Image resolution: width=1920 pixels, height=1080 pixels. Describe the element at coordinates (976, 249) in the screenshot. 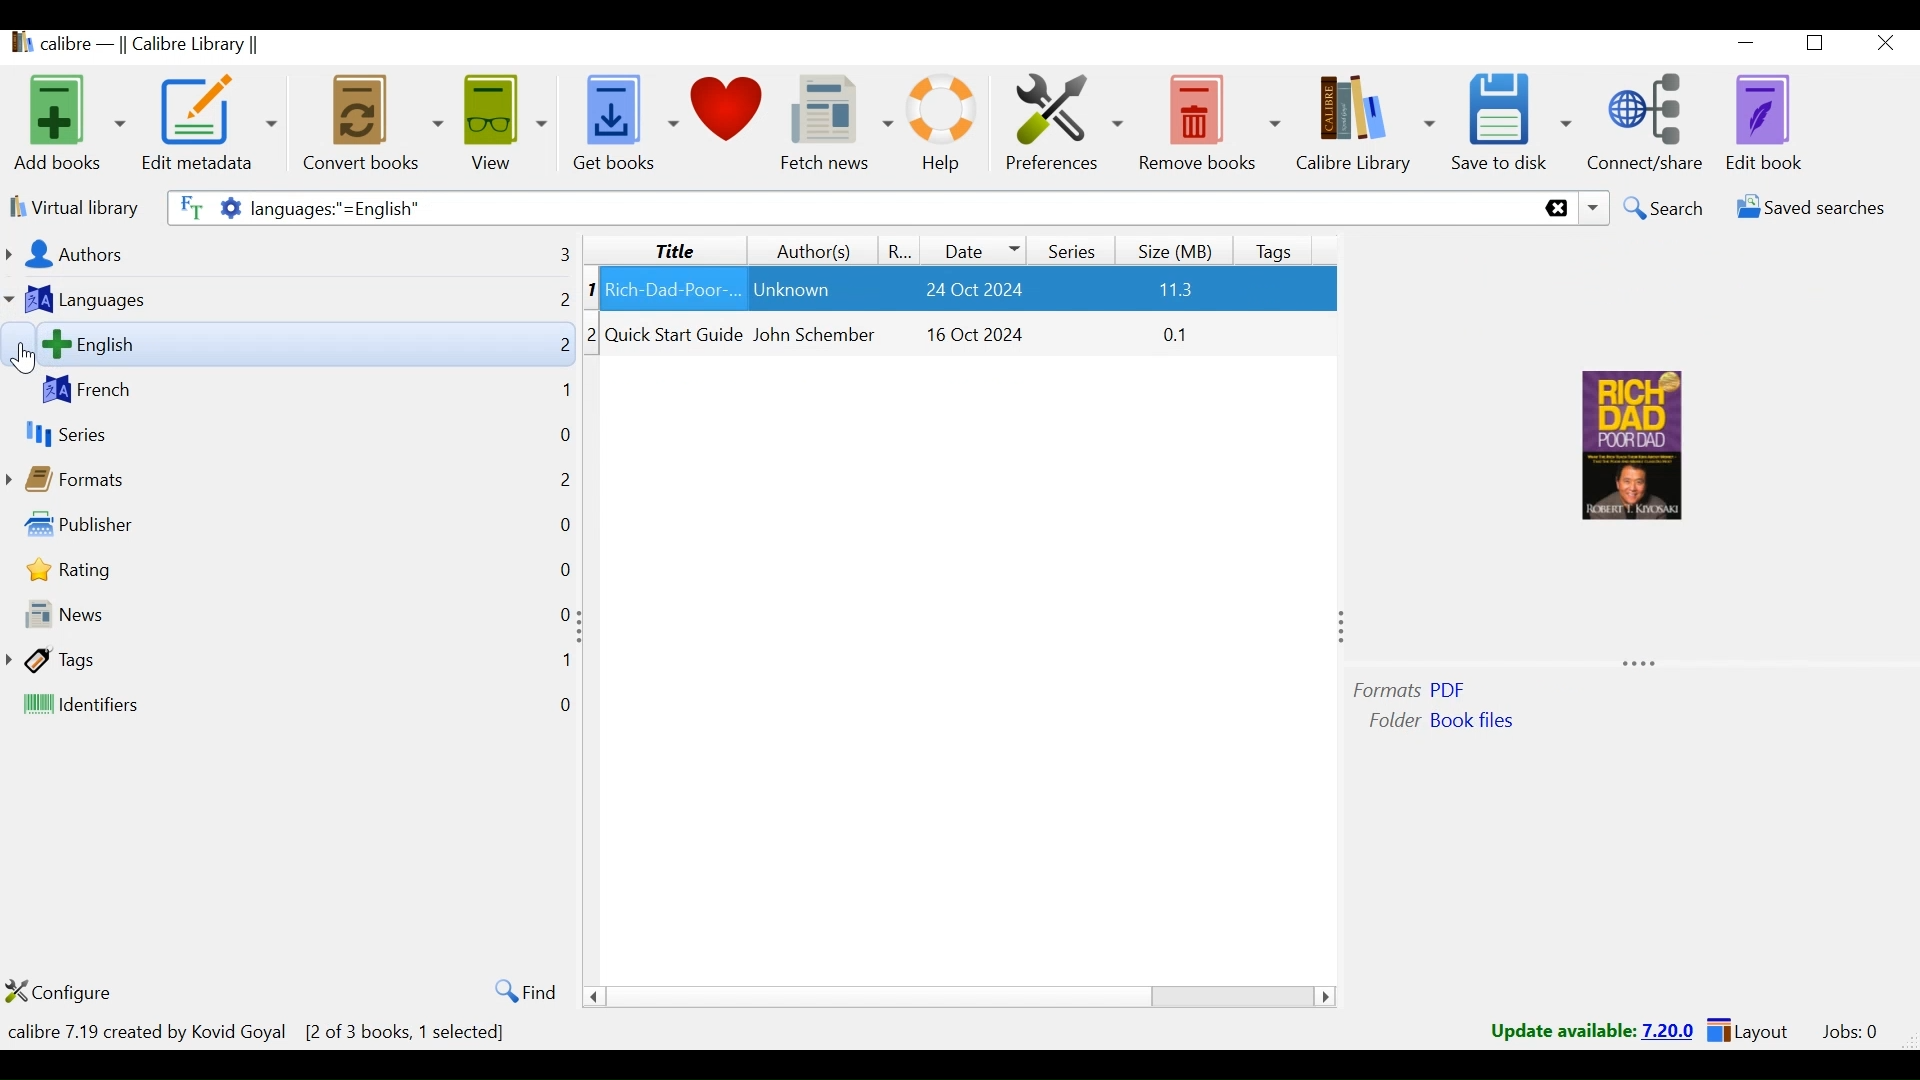

I see `Date` at that location.